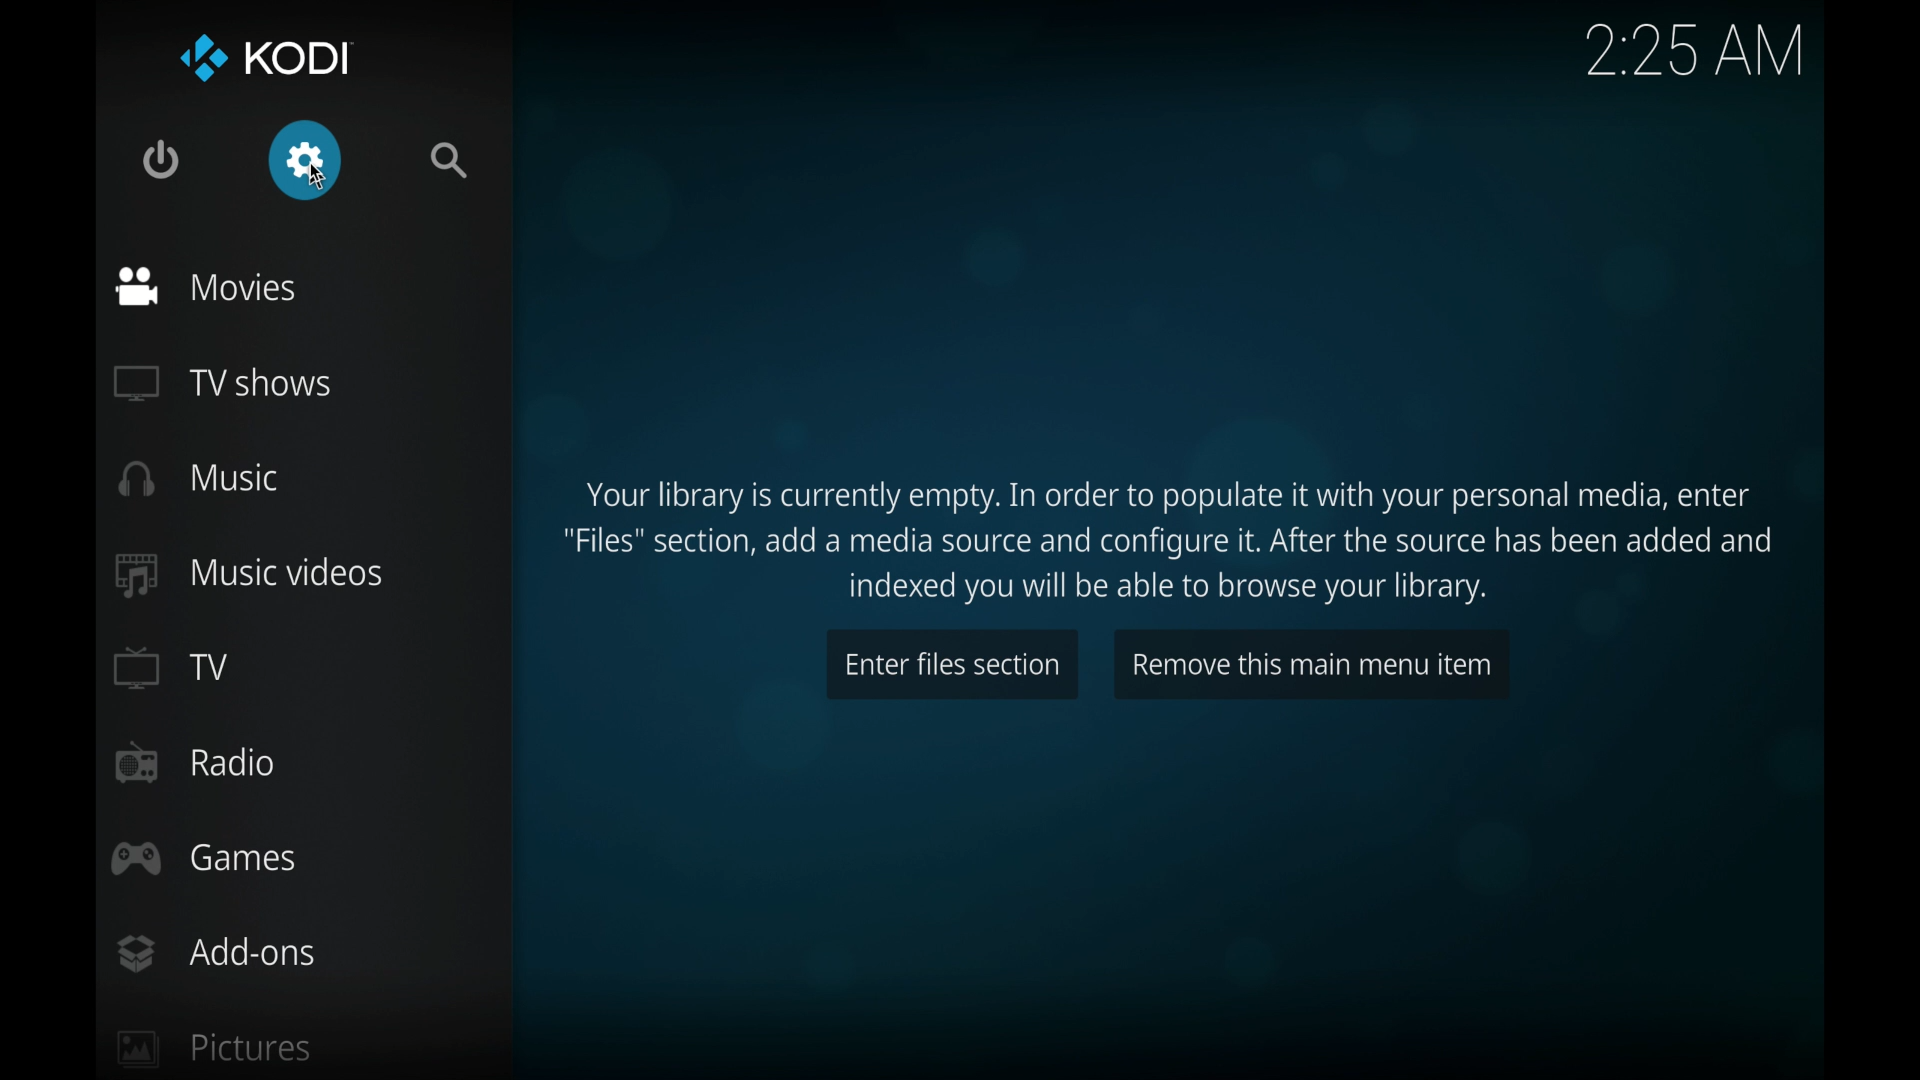 Image resolution: width=1920 pixels, height=1080 pixels. I want to click on kodi, so click(300, 59).